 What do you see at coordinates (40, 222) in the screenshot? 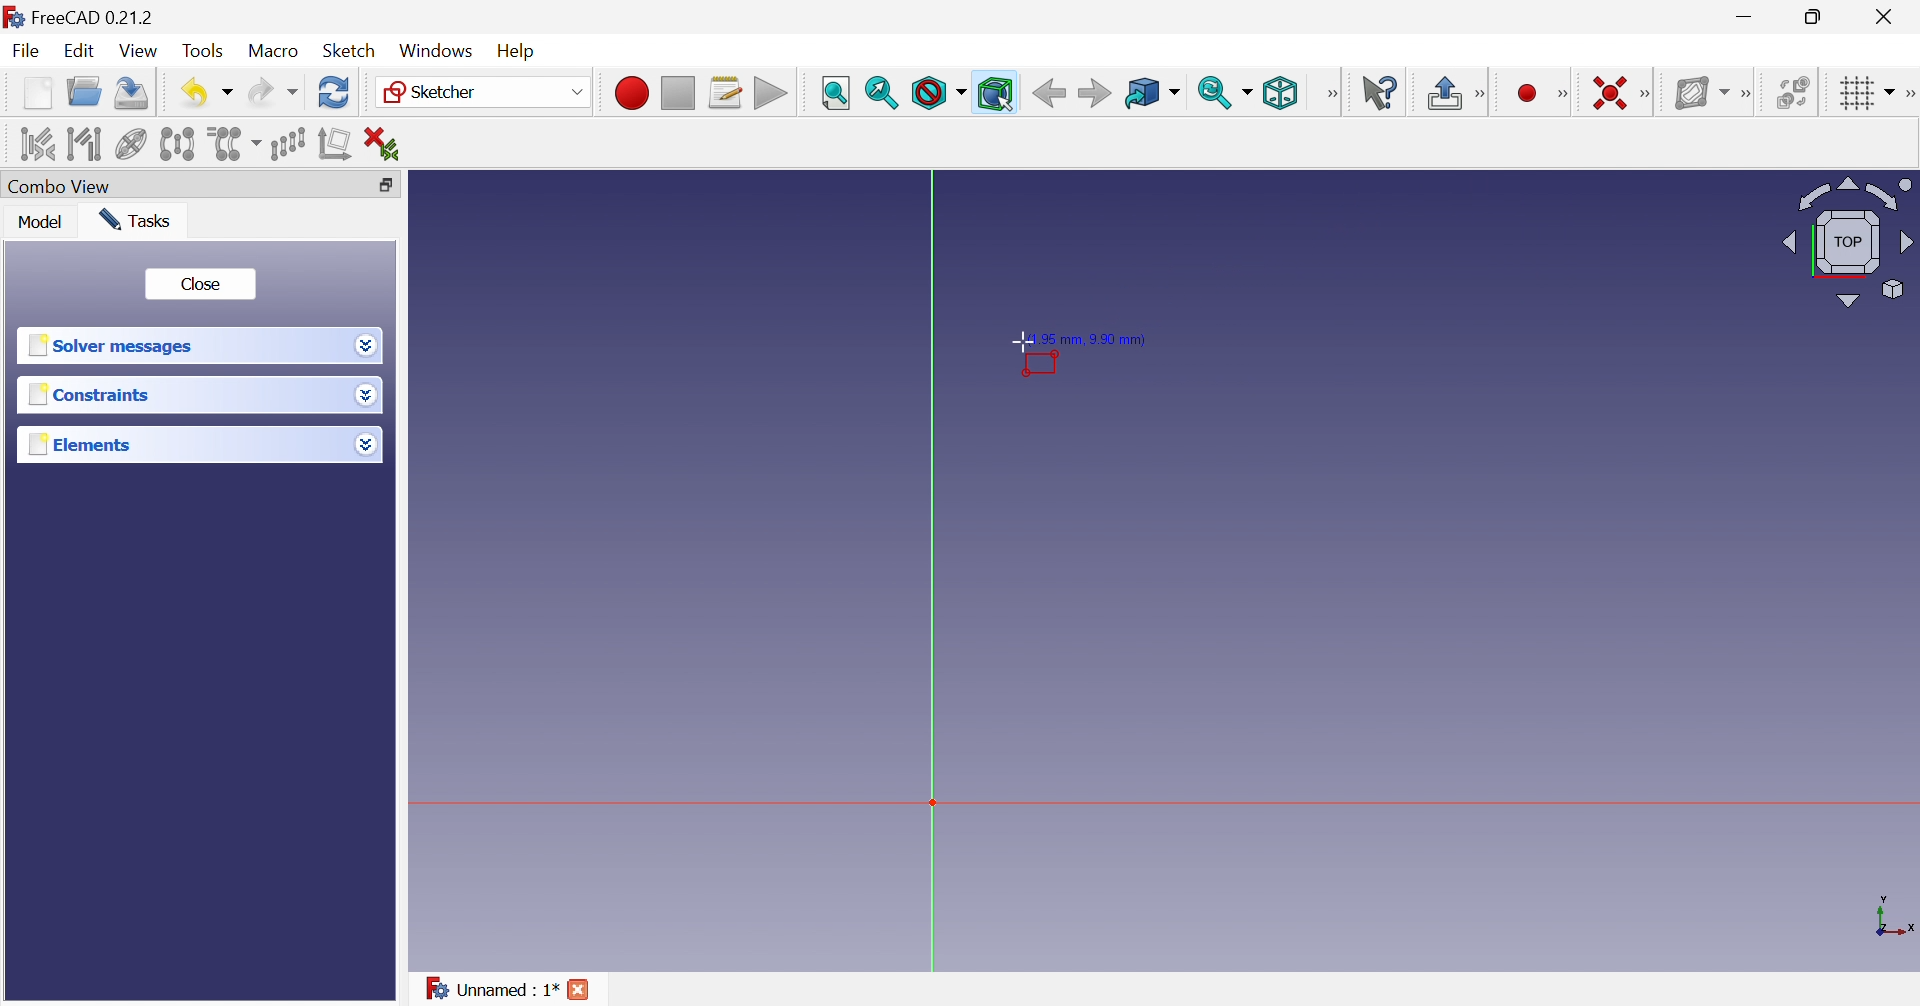
I see `Model` at bounding box center [40, 222].